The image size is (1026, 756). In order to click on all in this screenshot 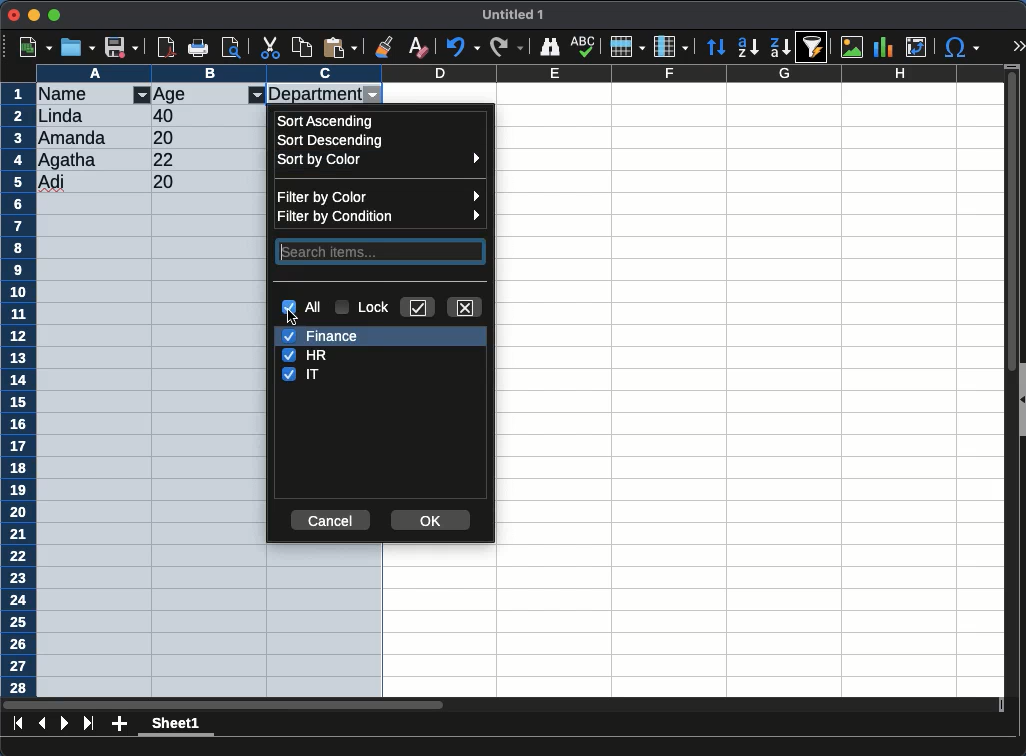, I will do `click(301, 308)`.